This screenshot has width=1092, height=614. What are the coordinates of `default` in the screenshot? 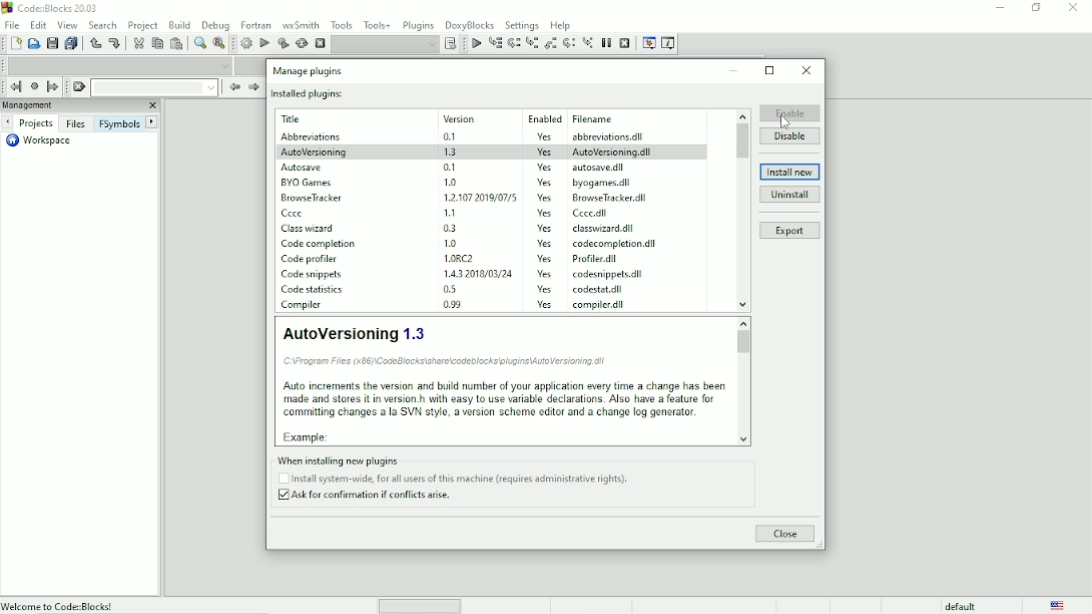 It's located at (960, 606).